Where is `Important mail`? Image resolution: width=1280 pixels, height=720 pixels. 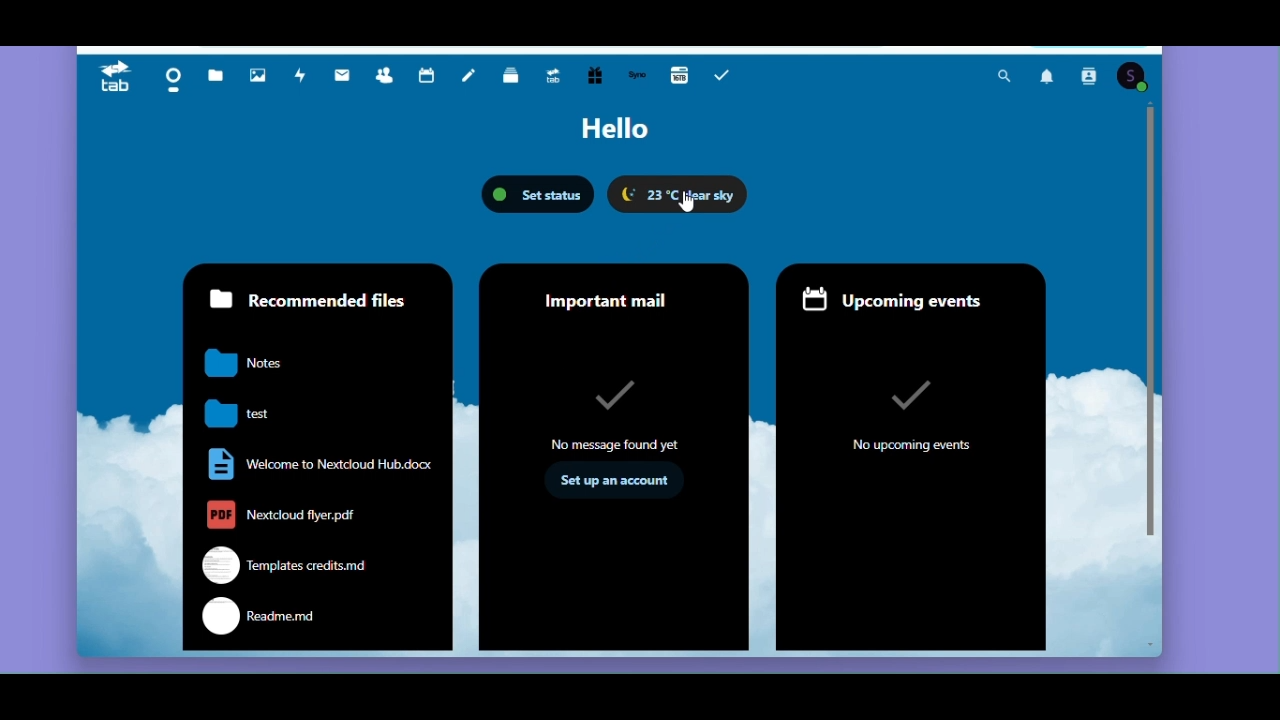
Important mail is located at coordinates (615, 293).